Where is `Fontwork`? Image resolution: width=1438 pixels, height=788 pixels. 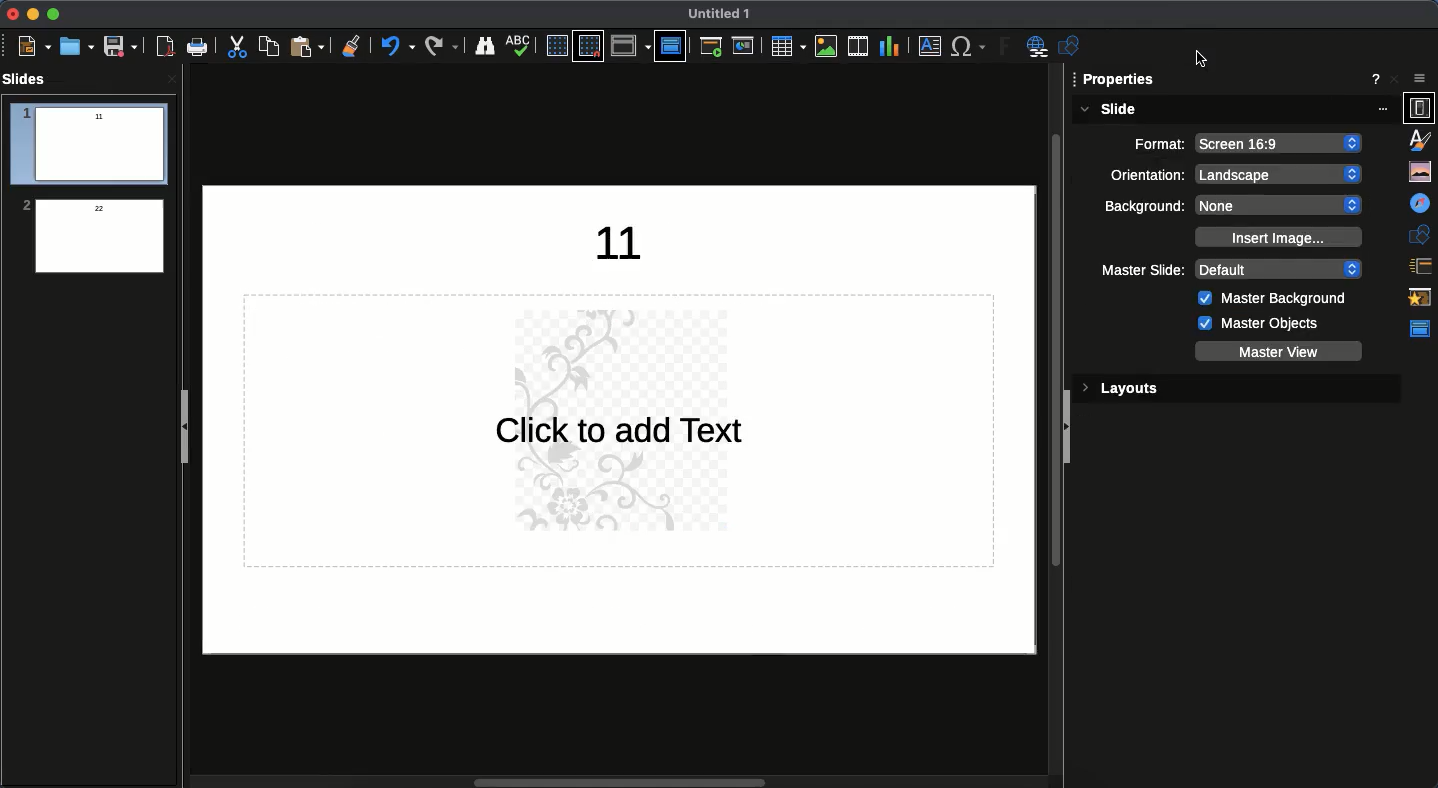
Fontwork is located at coordinates (1006, 49).